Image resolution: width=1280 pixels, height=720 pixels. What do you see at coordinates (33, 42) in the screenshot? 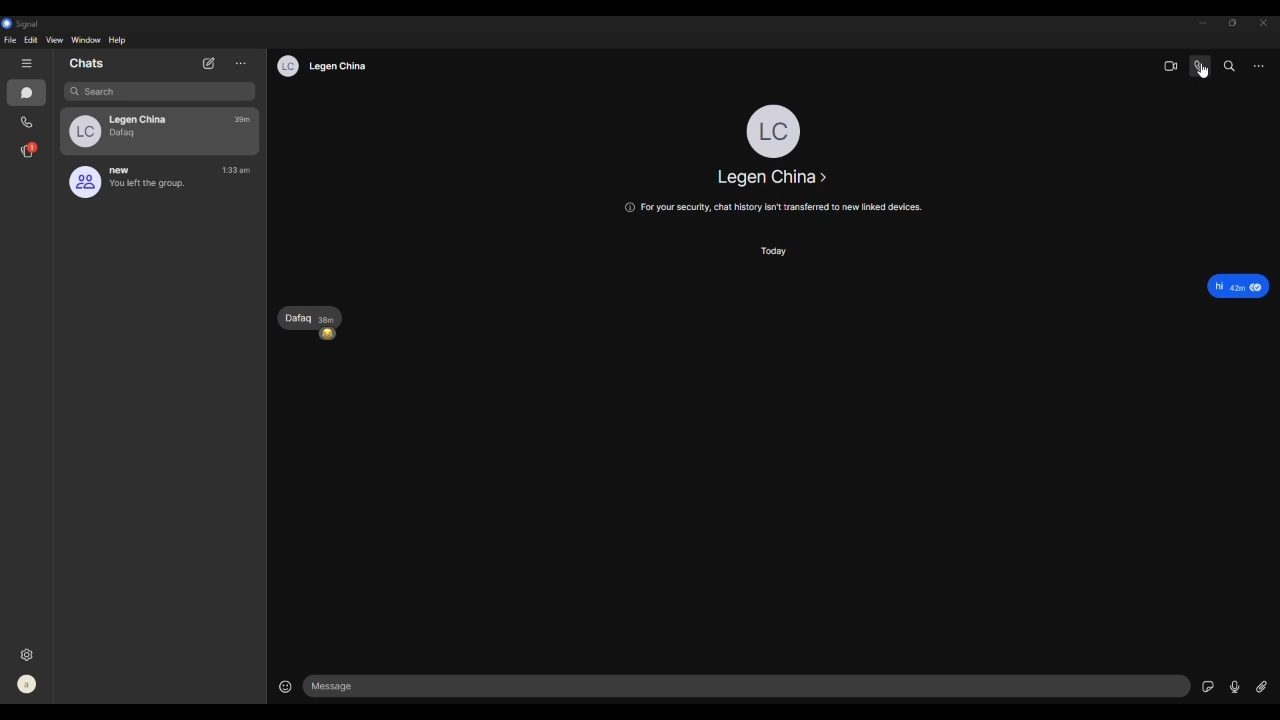
I see `edit` at bounding box center [33, 42].